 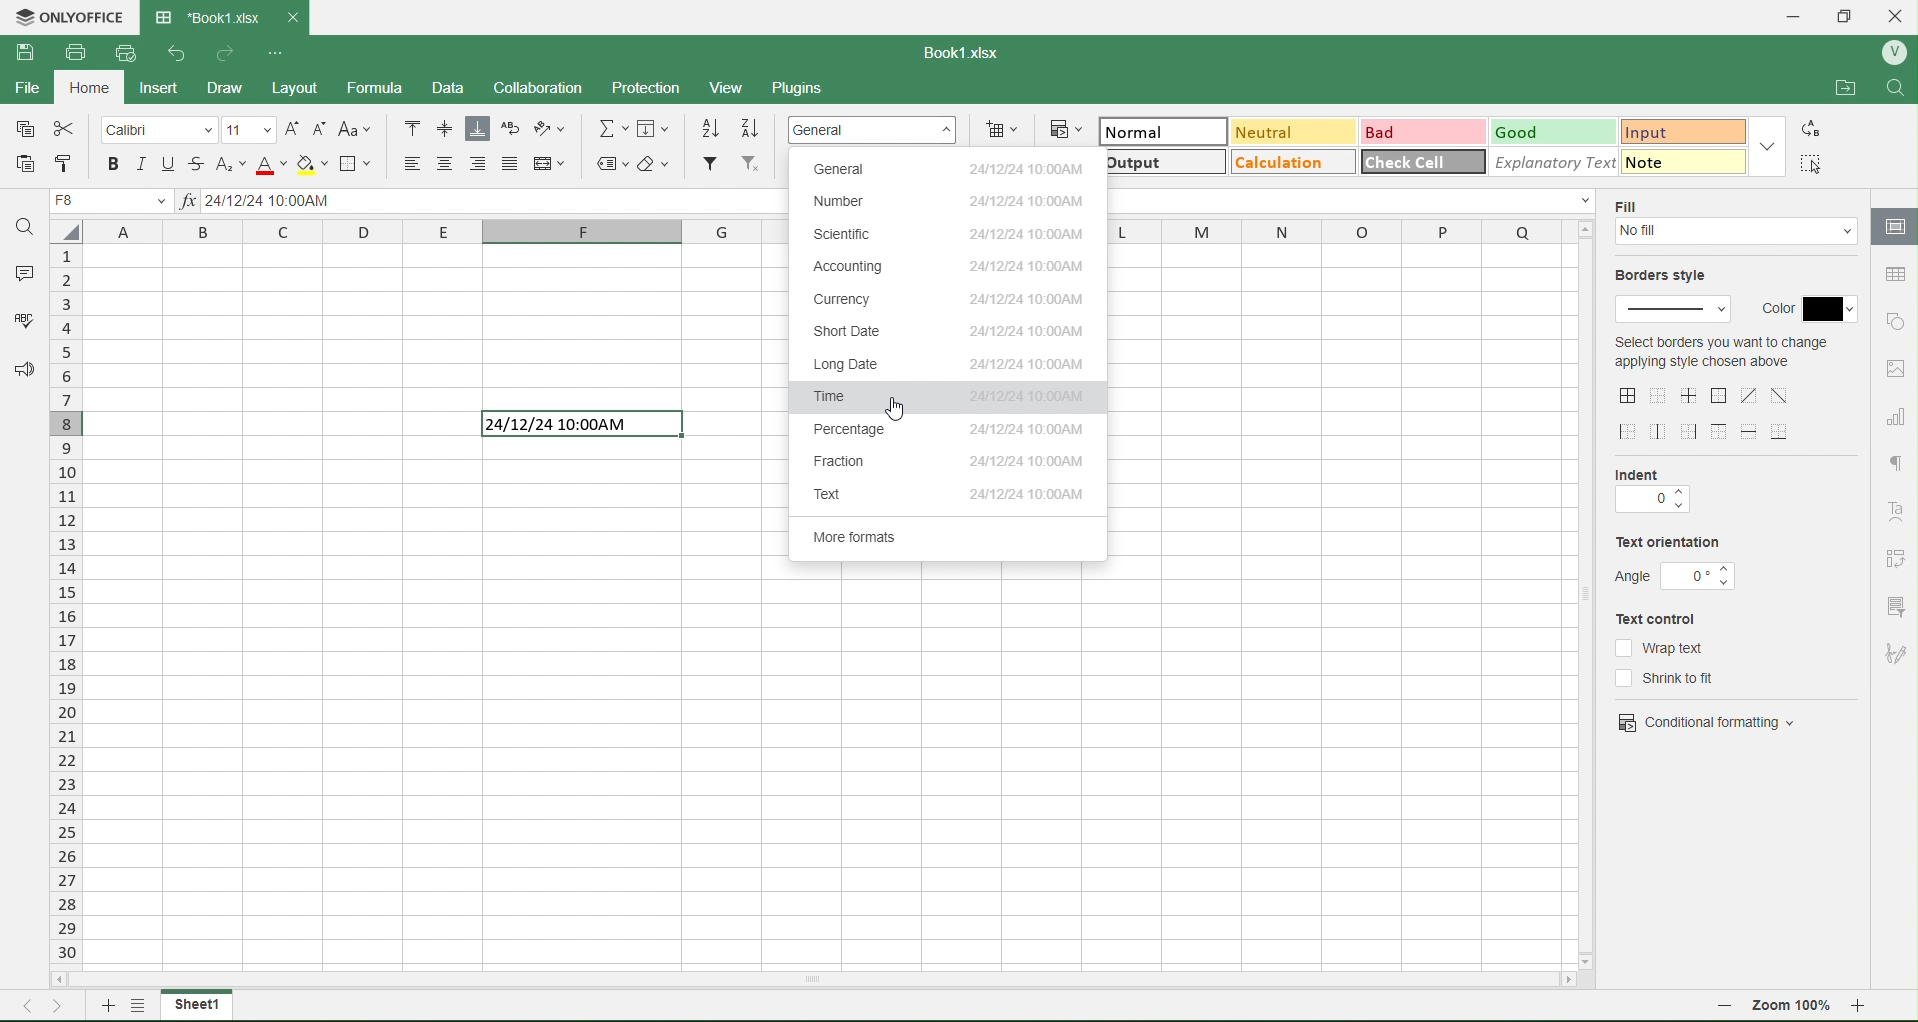 I want to click on Draw, so click(x=243, y=84).